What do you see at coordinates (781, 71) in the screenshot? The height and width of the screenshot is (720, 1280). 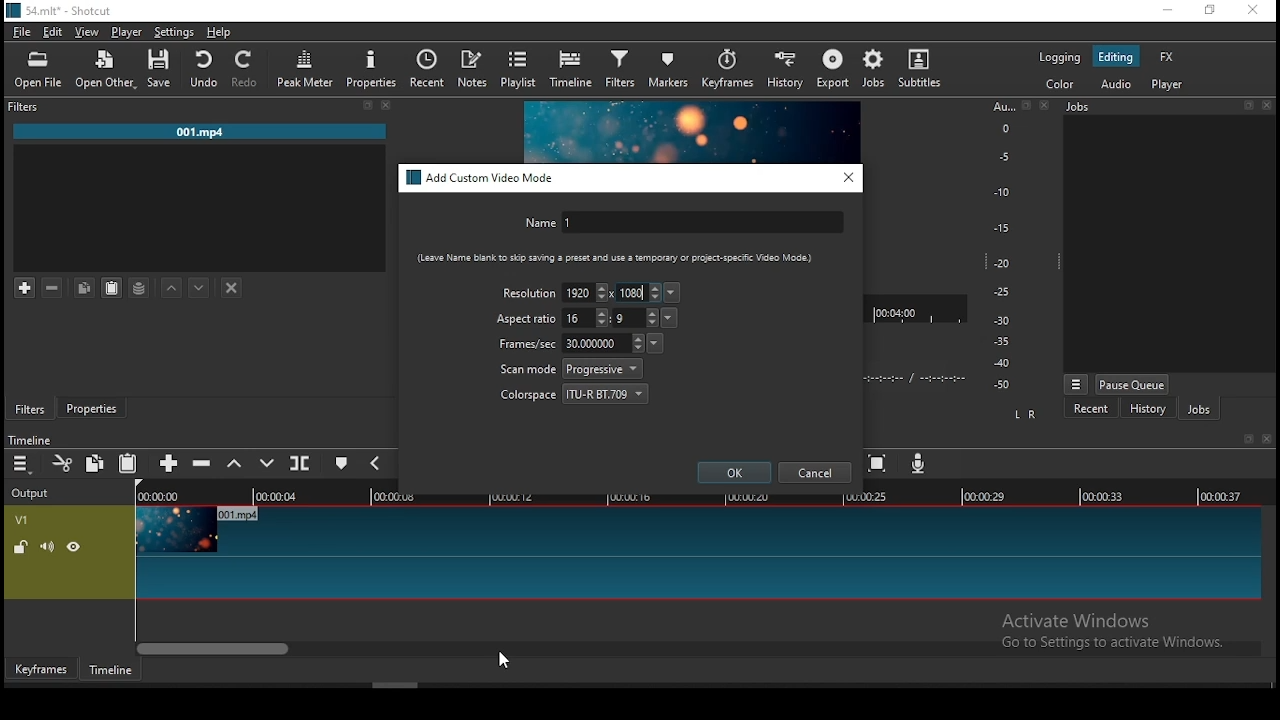 I see `history` at bounding box center [781, 71].